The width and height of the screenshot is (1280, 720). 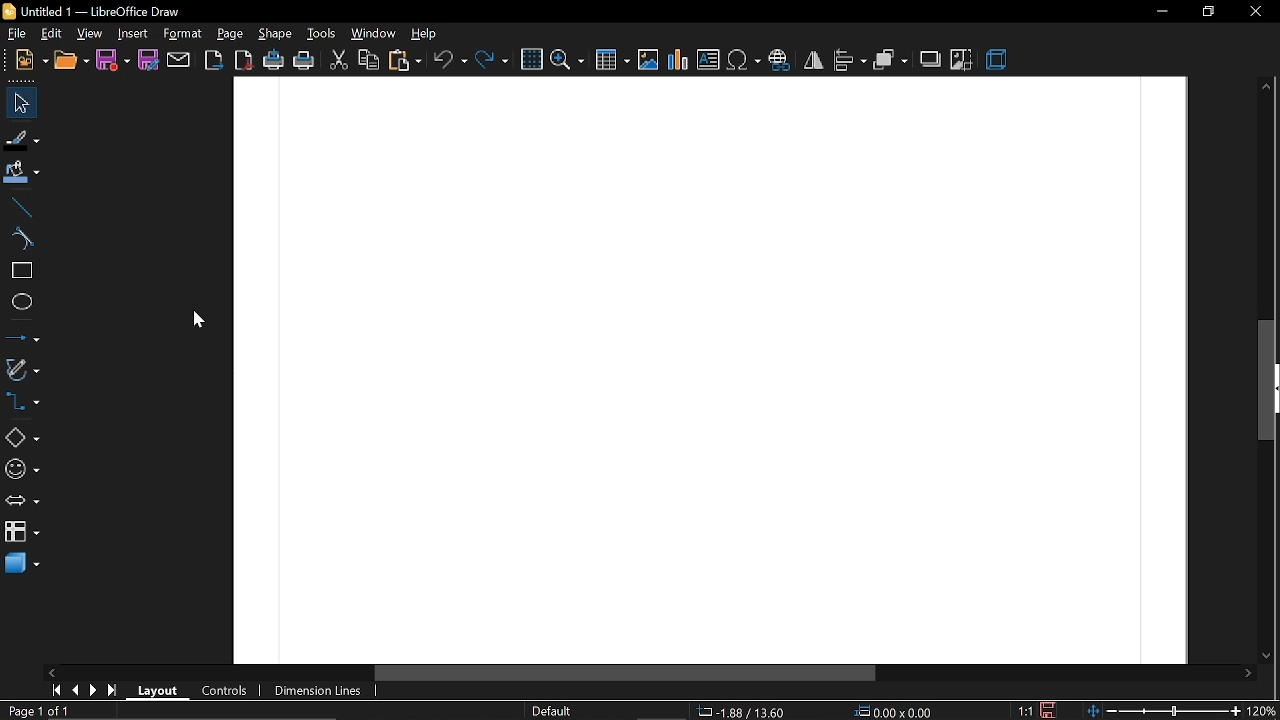 What do you see at coordinates (16, 34) in the screenshot?
I see `file` at bounding box center [16, 34].